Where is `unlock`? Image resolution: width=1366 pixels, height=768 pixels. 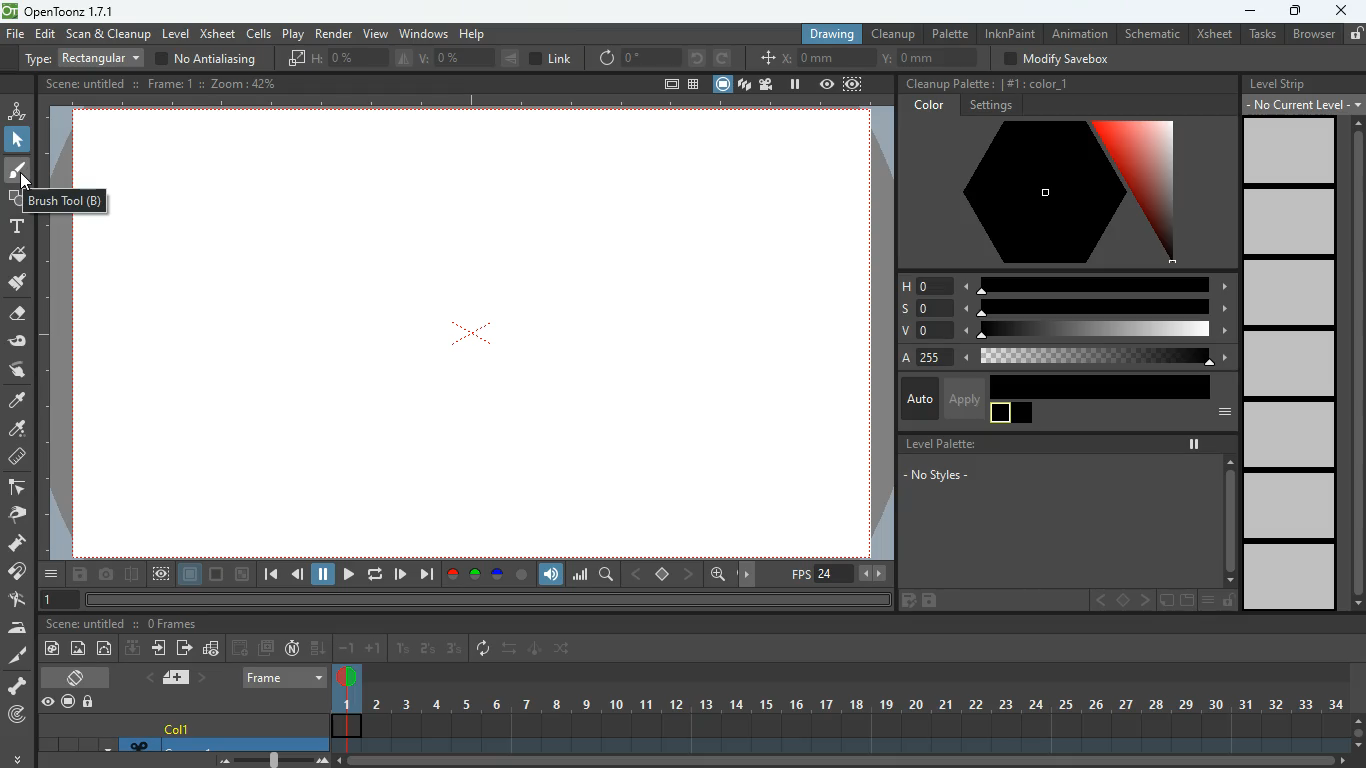 unlock is located at coordinates (1355, 33).